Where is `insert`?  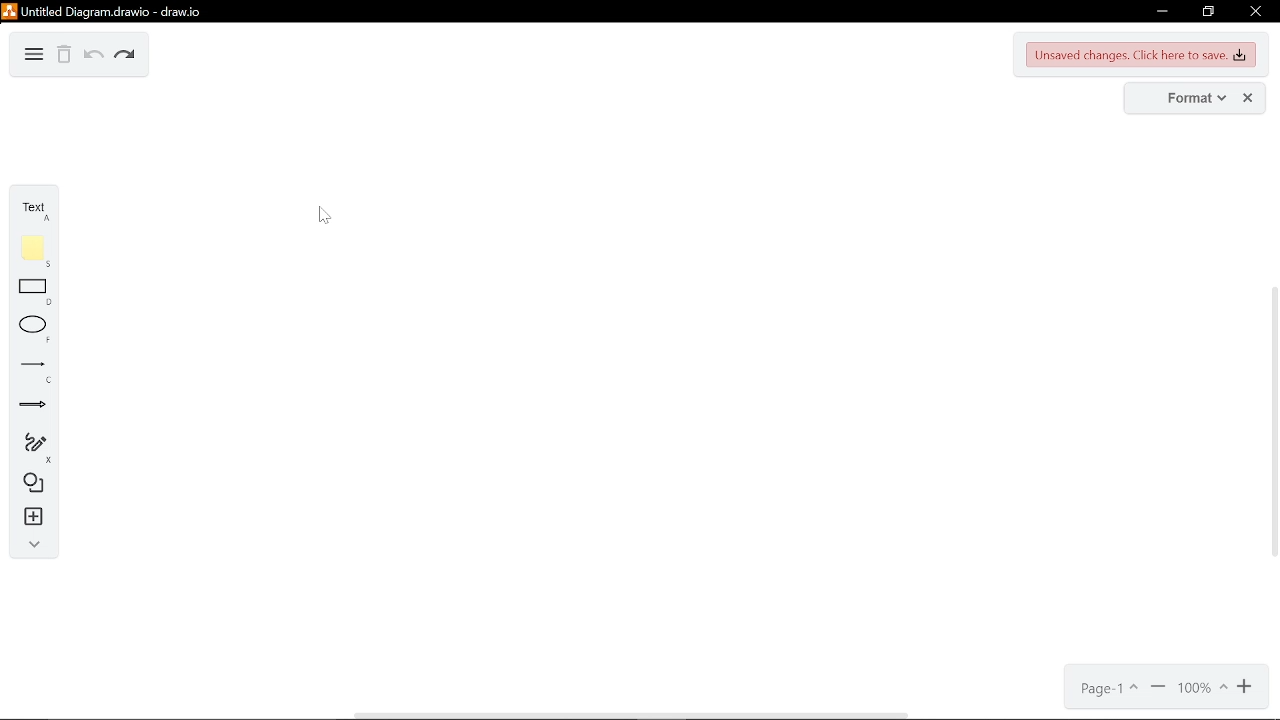
insert is located at coordinates (31, 519).